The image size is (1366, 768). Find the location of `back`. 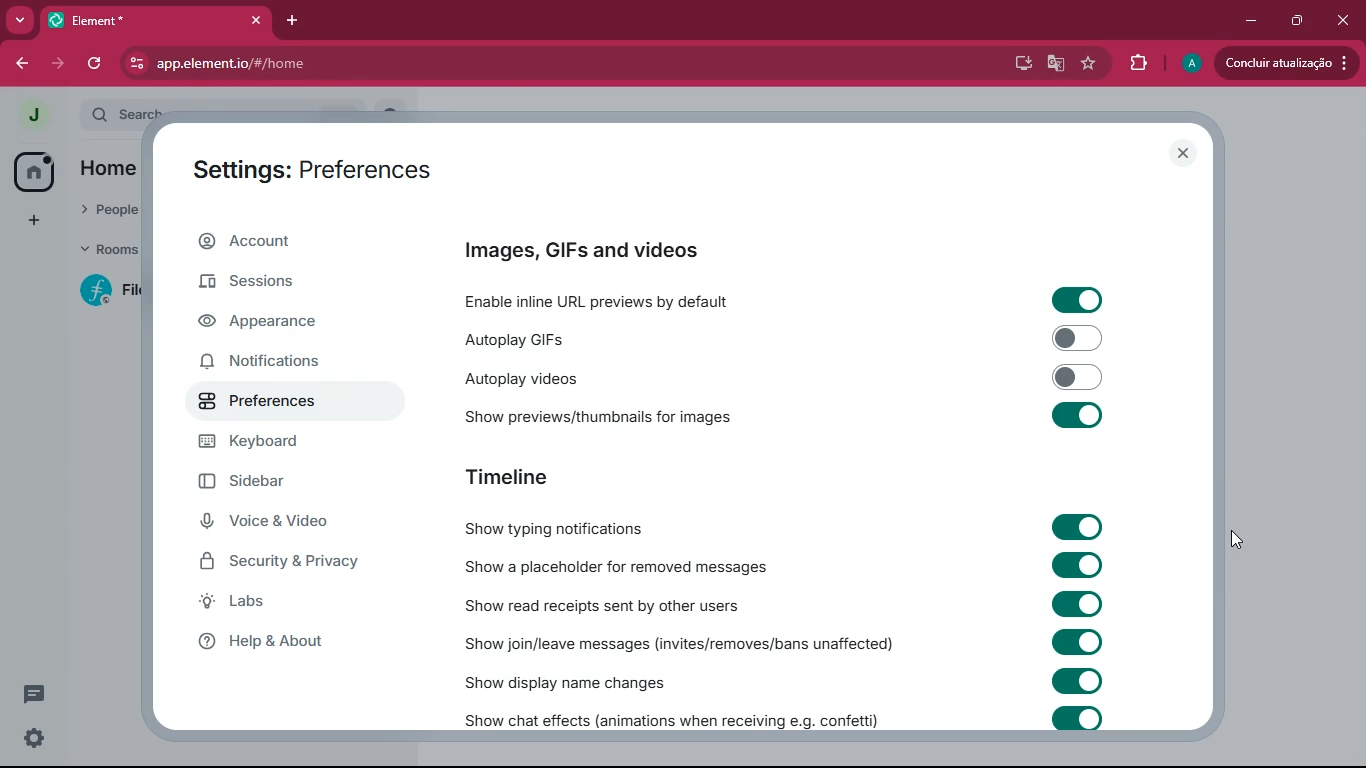

back is located at coordinates (19, 64).